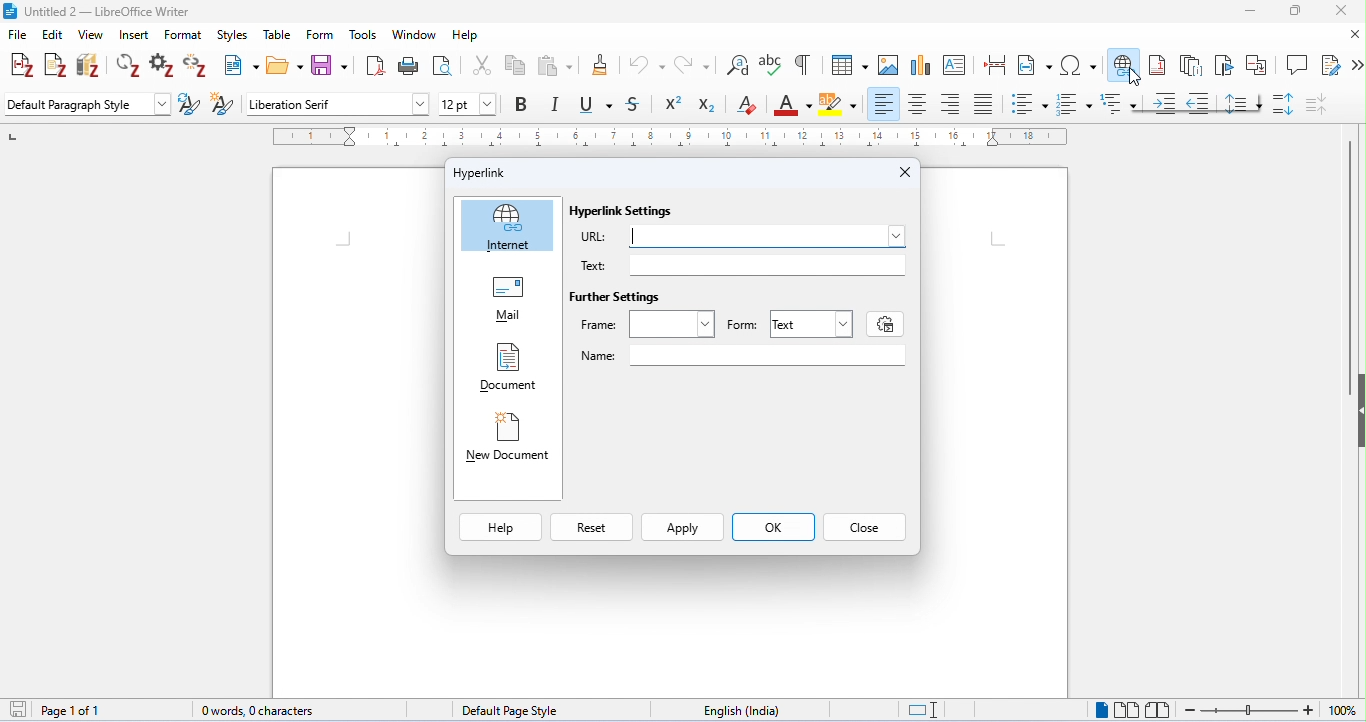 This screenshot has height=722, width=1366. I want to click on settings, so click(880, 326).